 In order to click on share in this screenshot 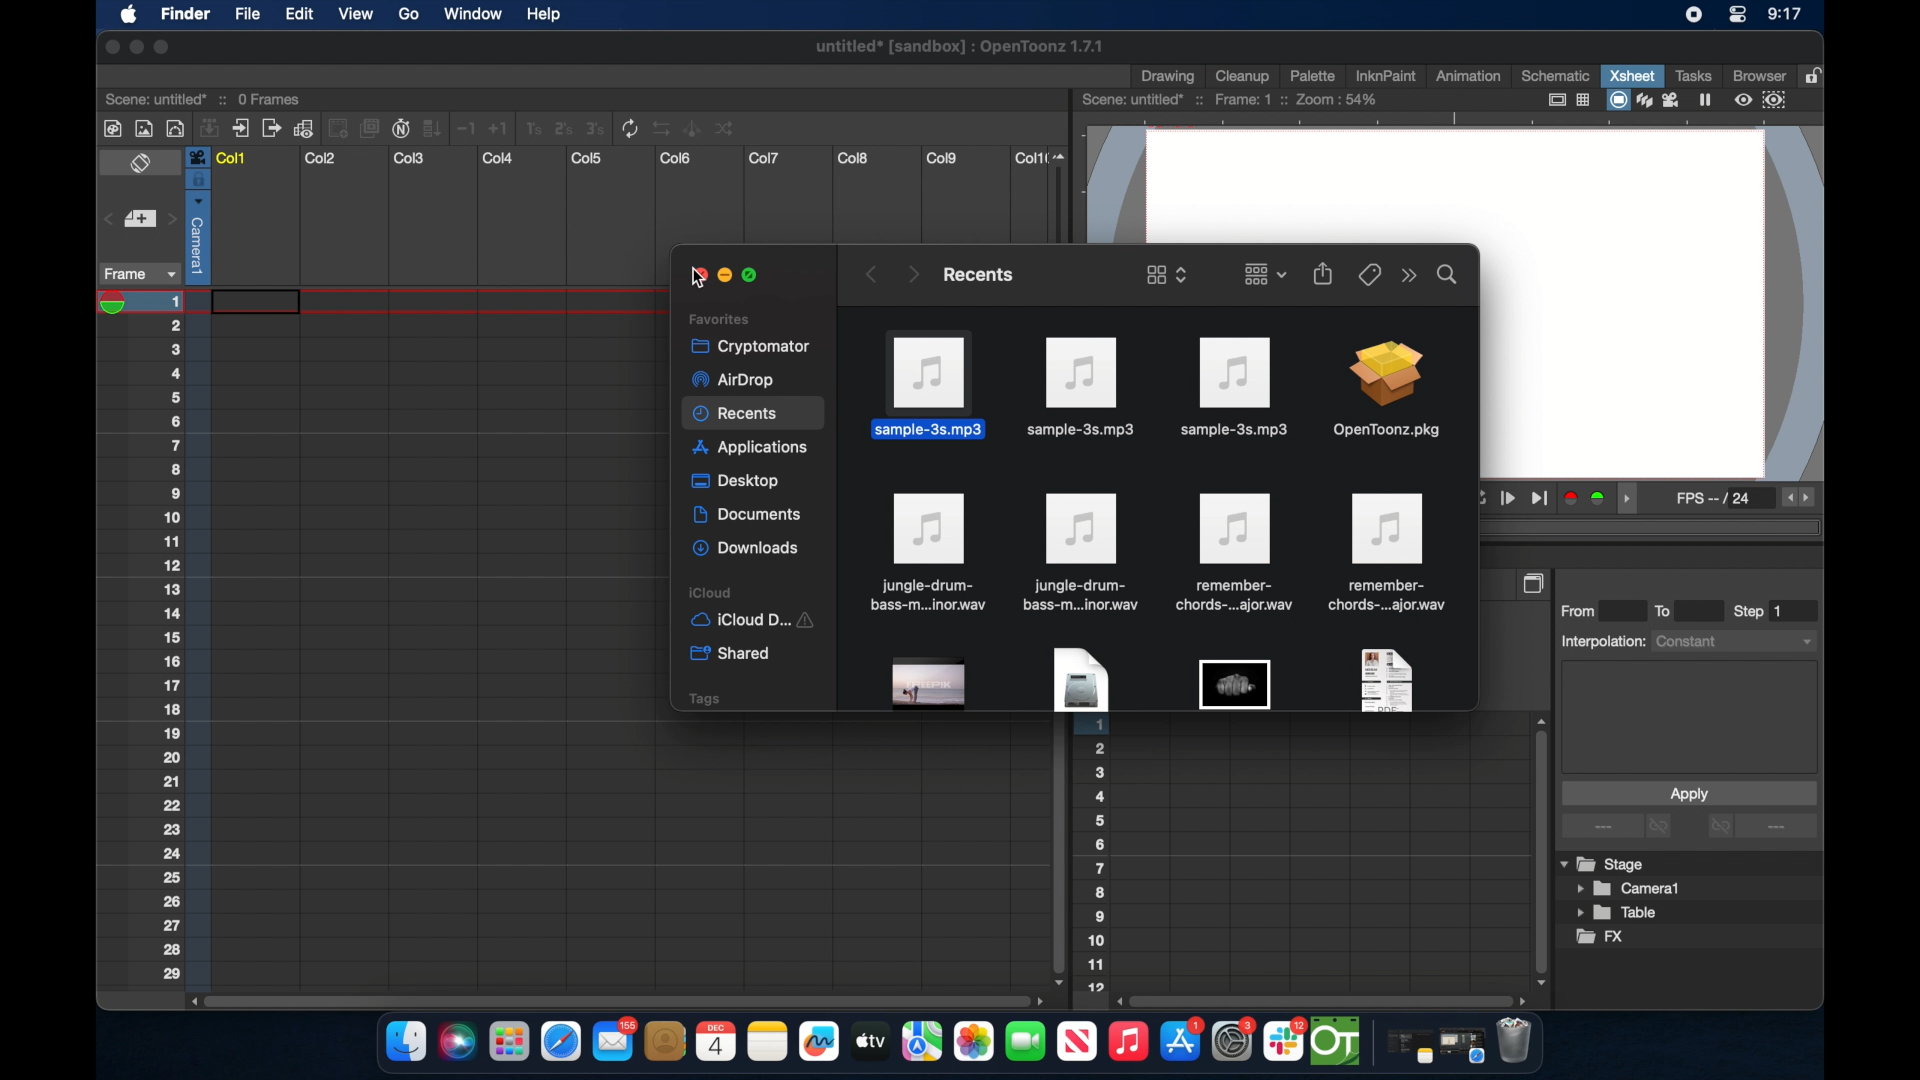, I will do `click(1324, 273)`.